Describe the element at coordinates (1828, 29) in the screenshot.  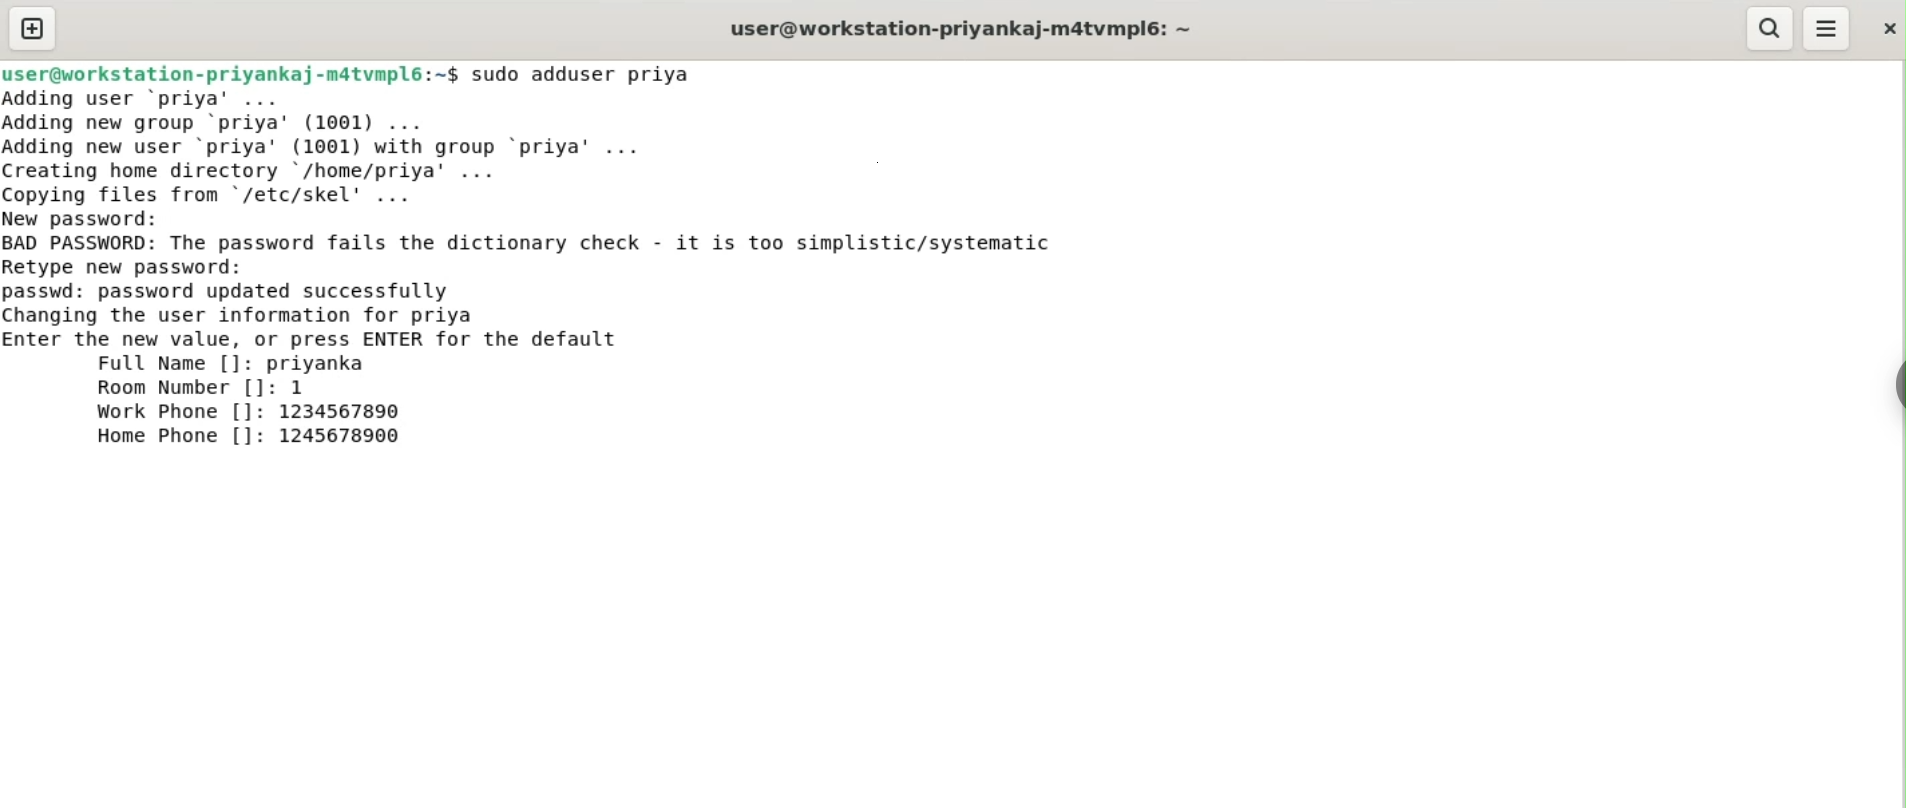
I see `menu` at that location.